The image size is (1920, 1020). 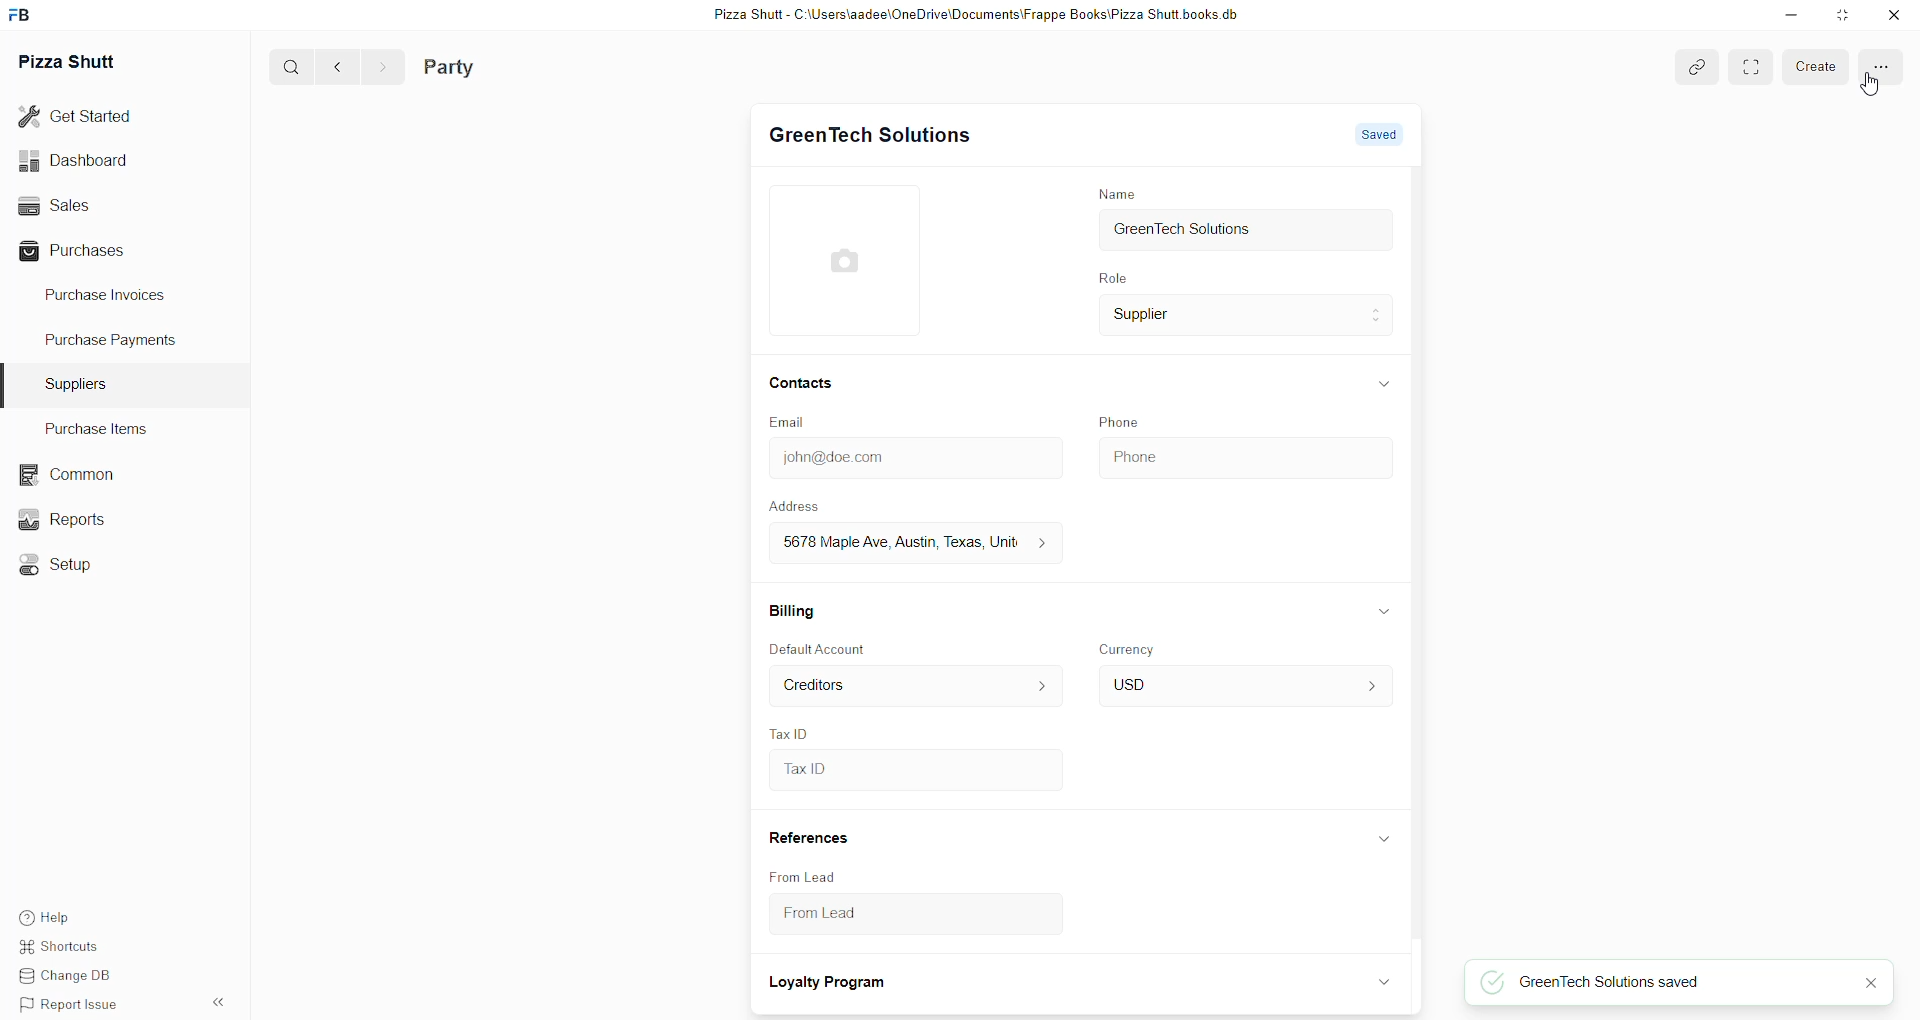 What do you see at coordinates (792, 608) in the screenshot?
I see `Billing` at bounding box center [792, 608].